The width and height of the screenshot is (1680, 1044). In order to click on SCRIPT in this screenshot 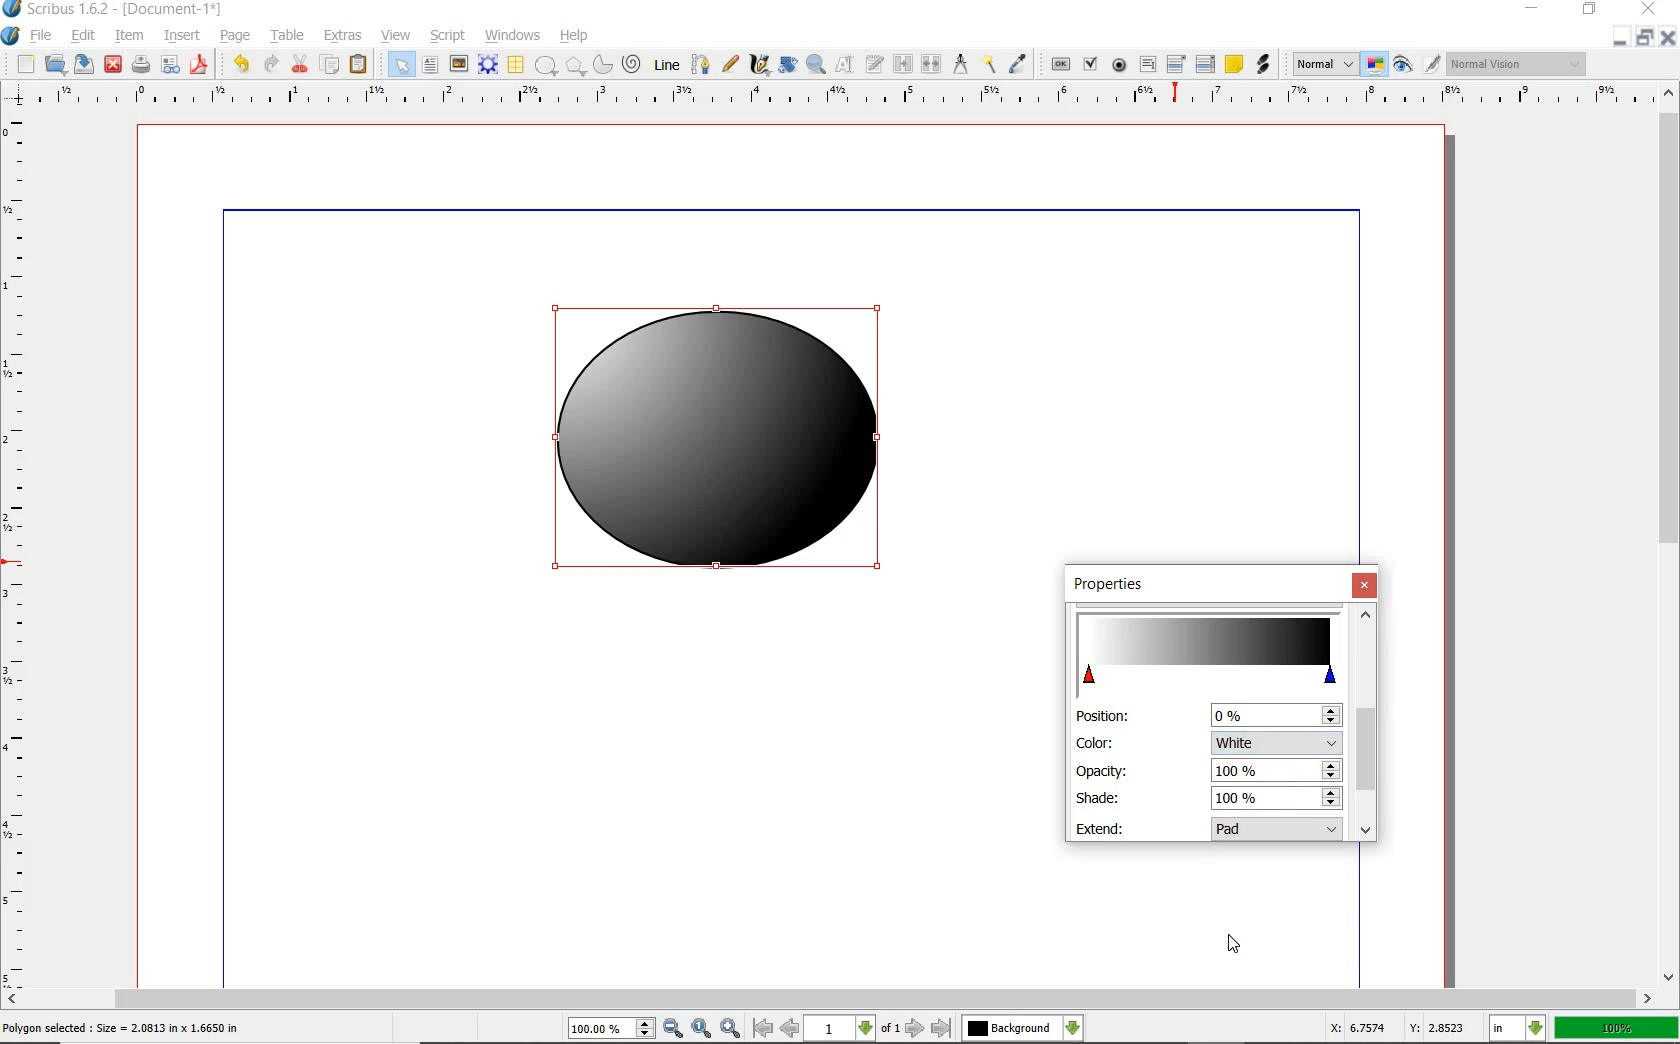, I will do `click(445, 34)`.